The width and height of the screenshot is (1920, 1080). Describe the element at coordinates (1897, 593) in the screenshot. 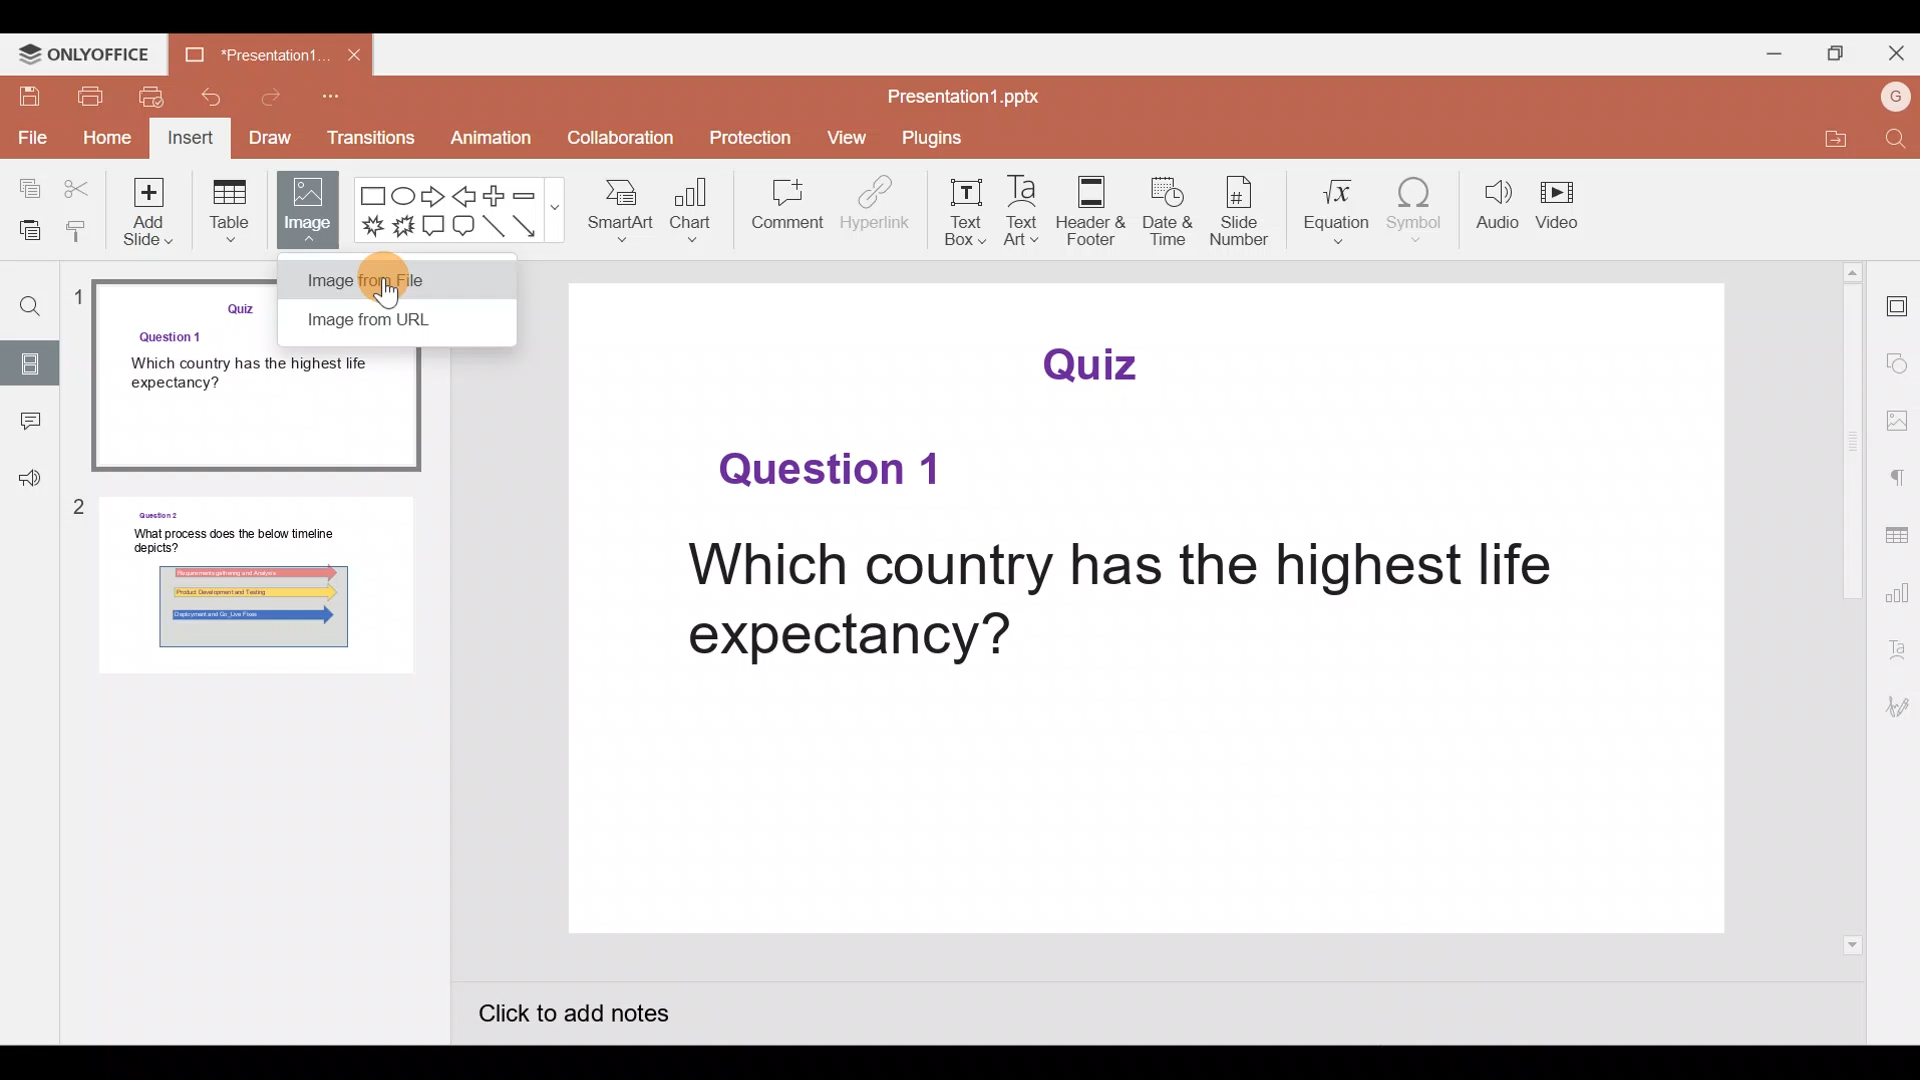

I see `Chart settings` at that location.